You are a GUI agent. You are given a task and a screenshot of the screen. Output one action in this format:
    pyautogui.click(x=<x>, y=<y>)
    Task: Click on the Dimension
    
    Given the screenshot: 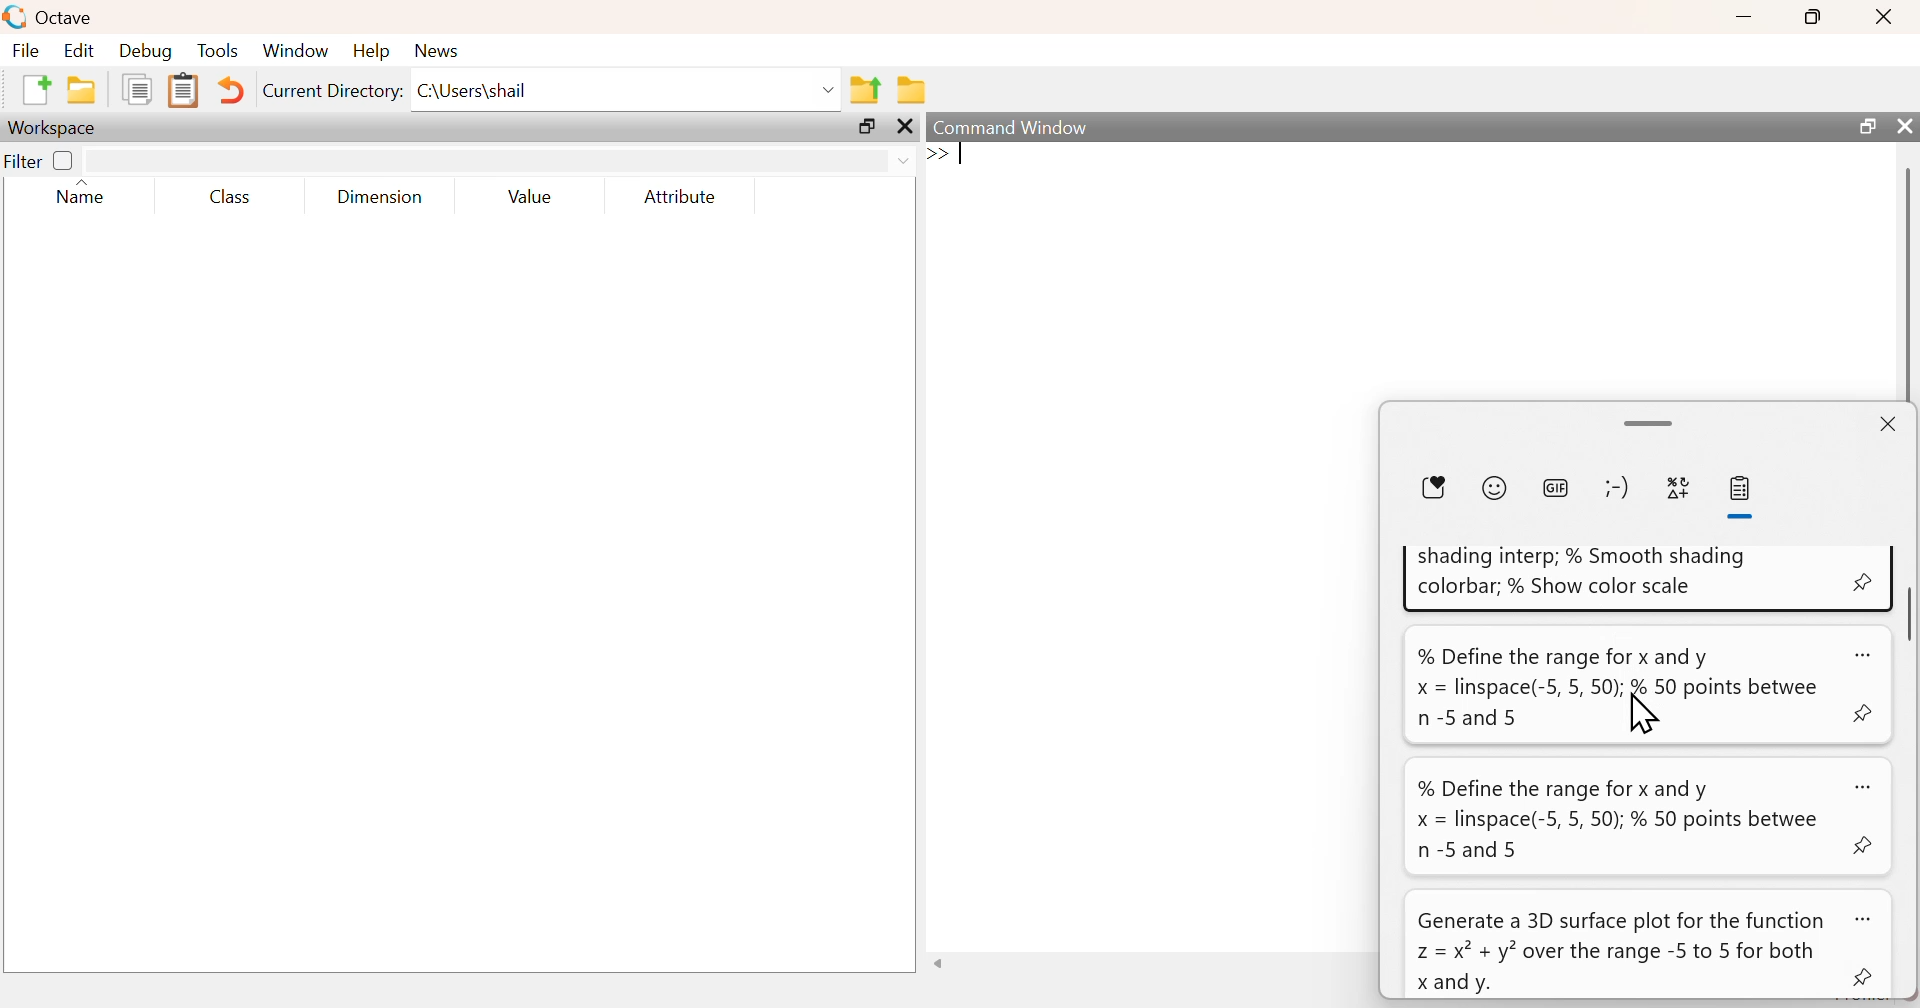 What is the action you would take?
    pyautogui.click(x=382, y=197)
    